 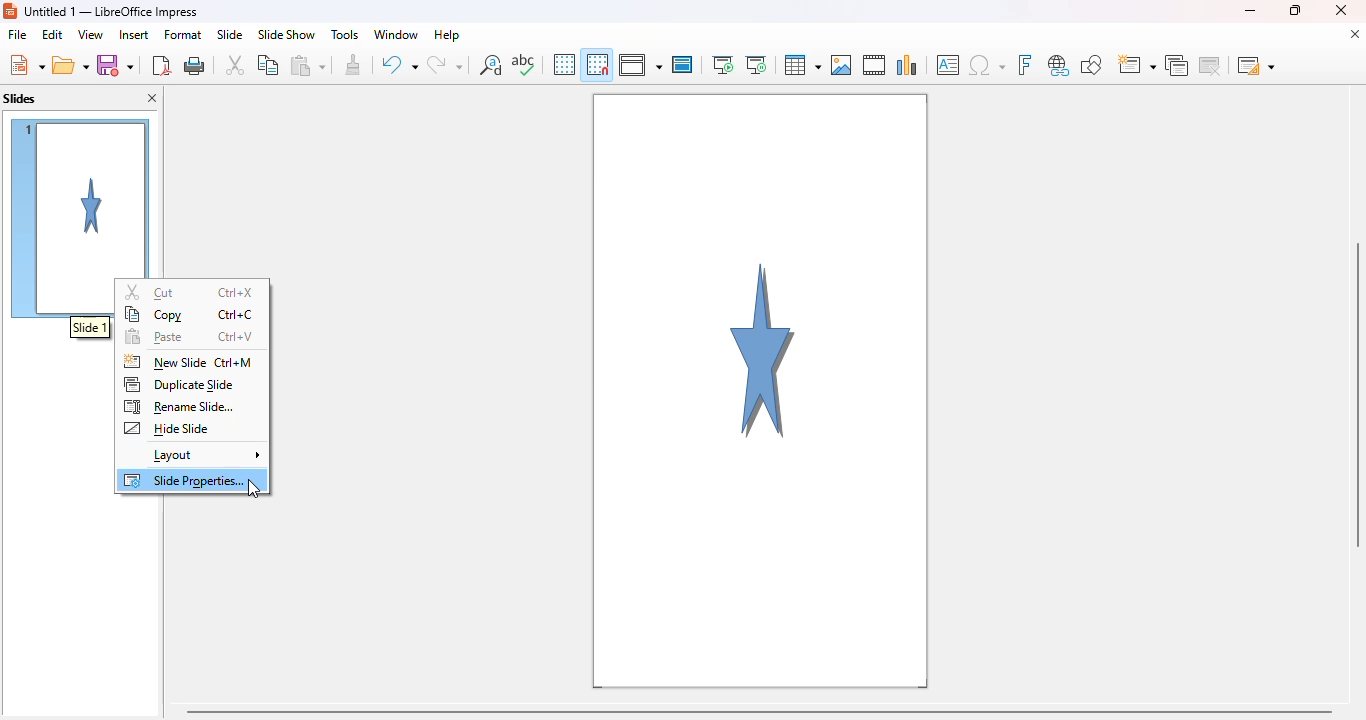 What do you see at coordinates (134, 35) in the screenshot?
I see `insert` at bounding box center [134, 35].